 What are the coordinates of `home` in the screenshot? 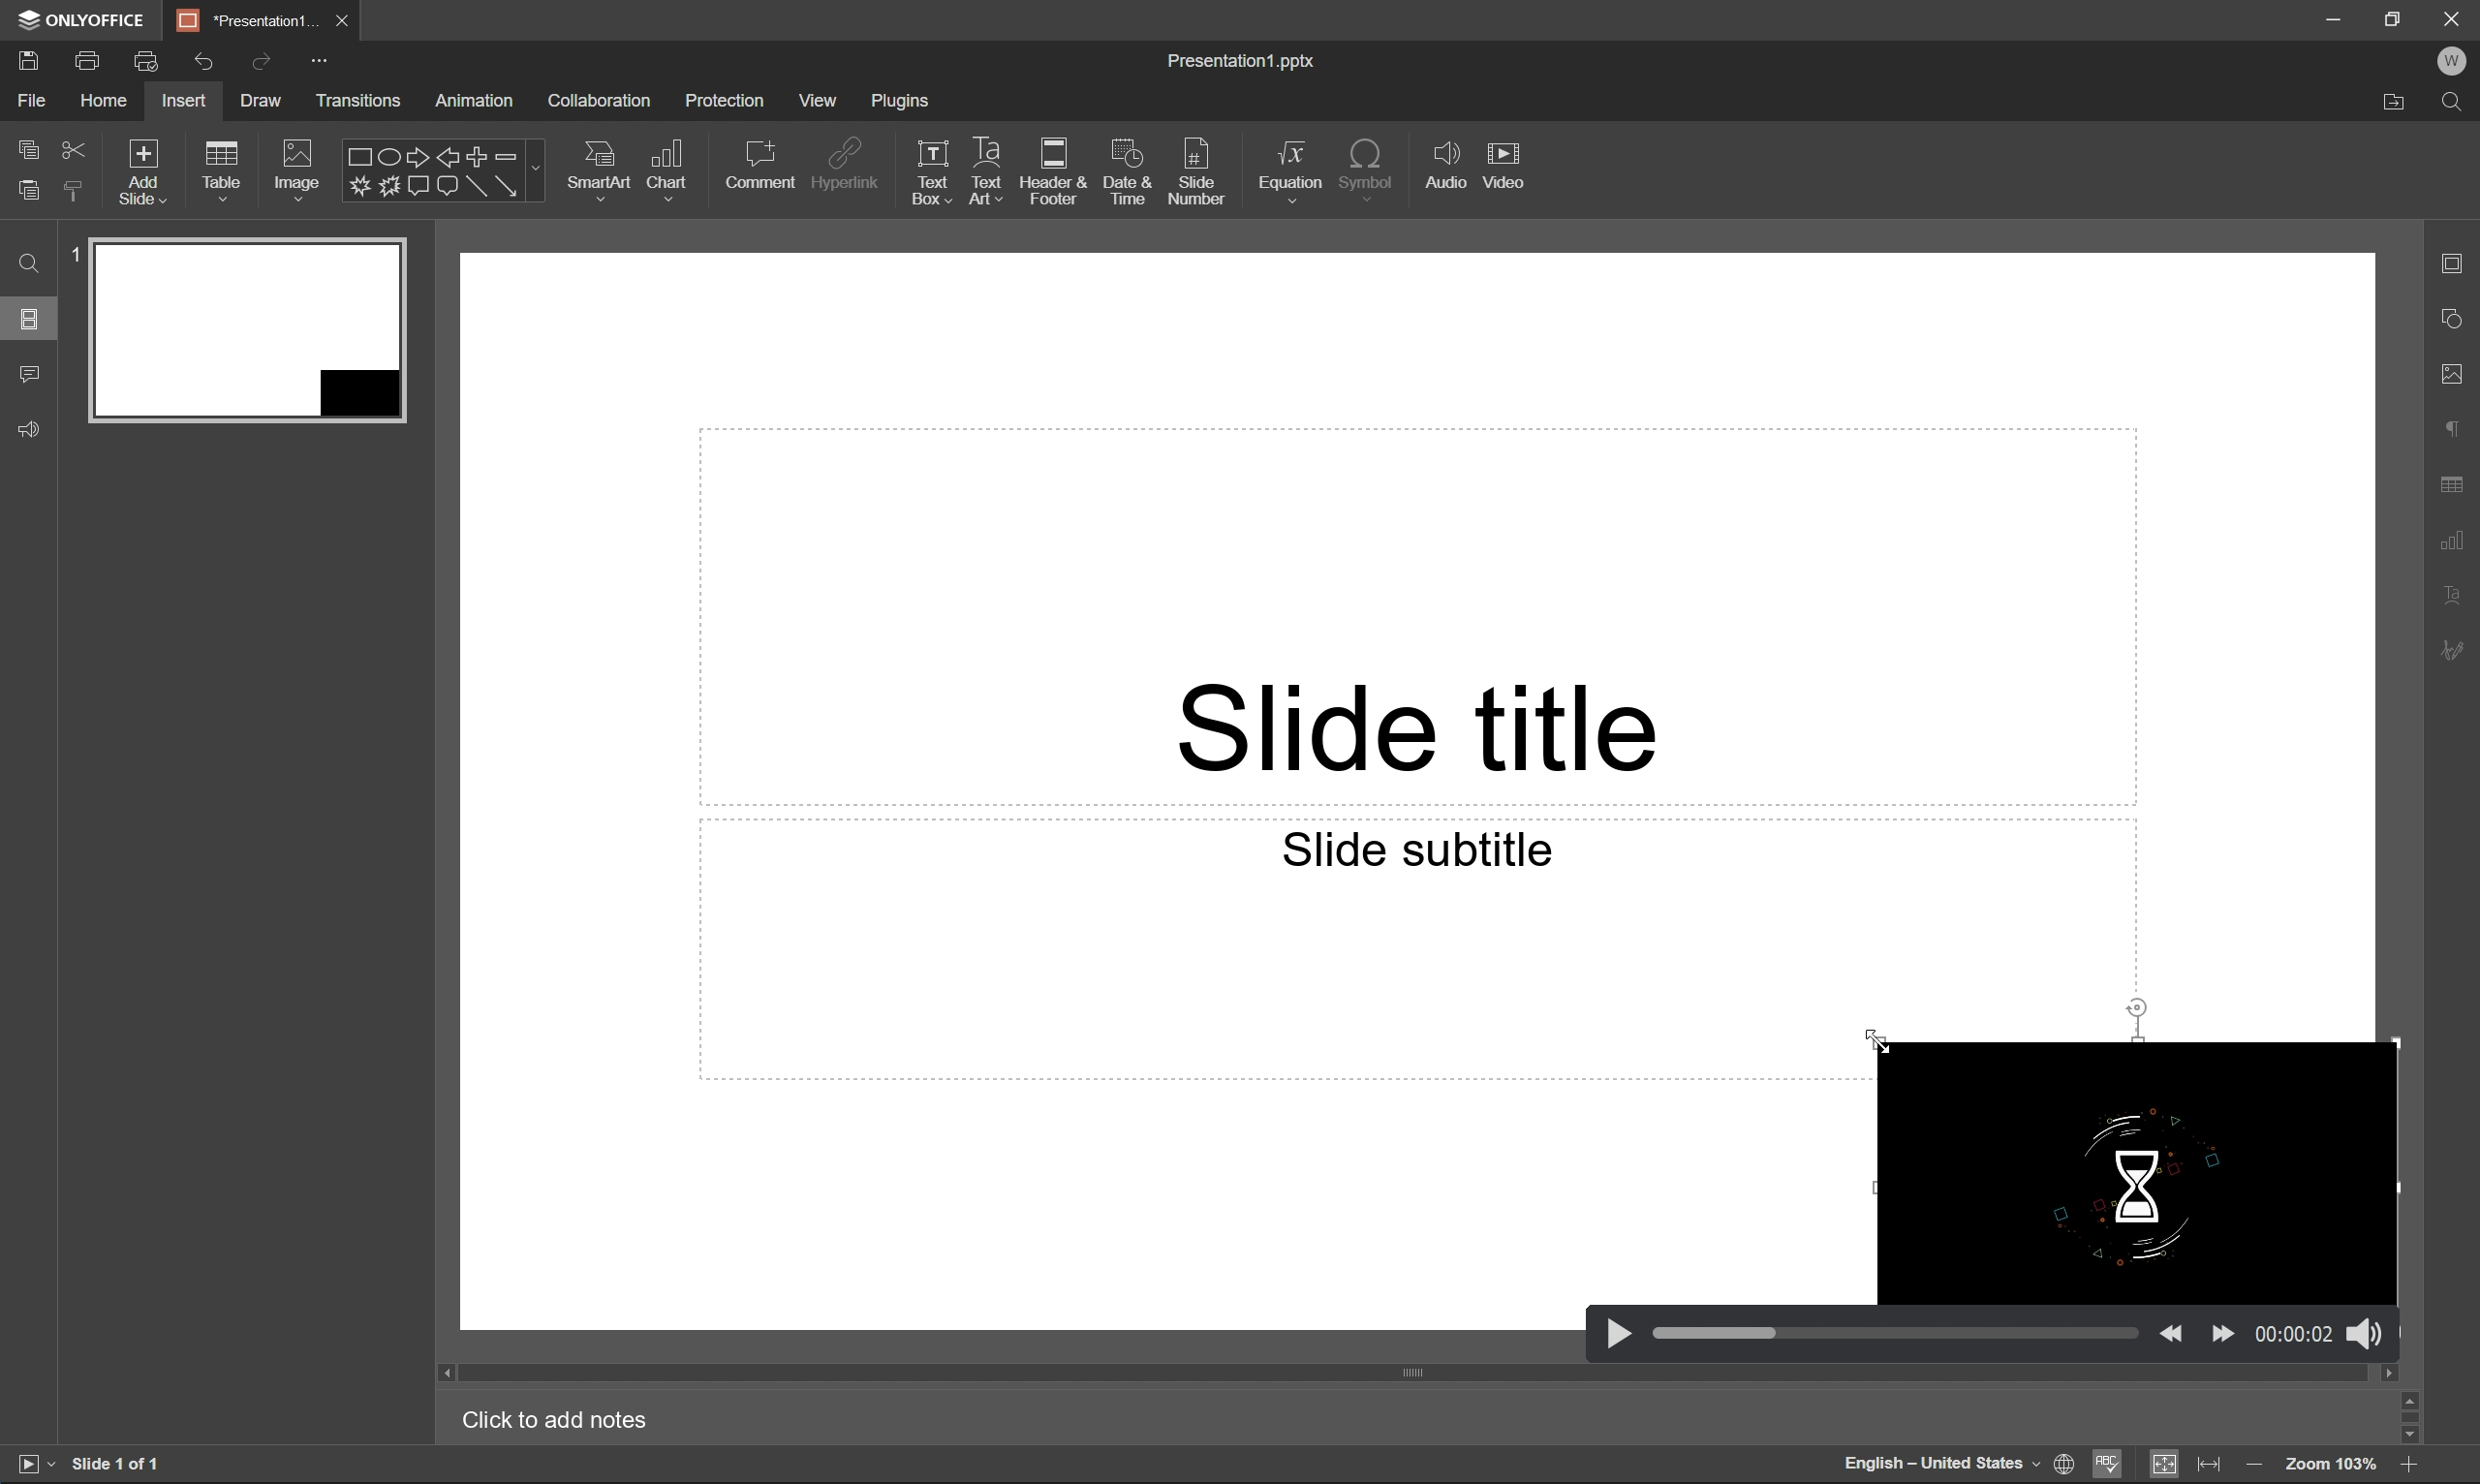 It's located at (106, 99).